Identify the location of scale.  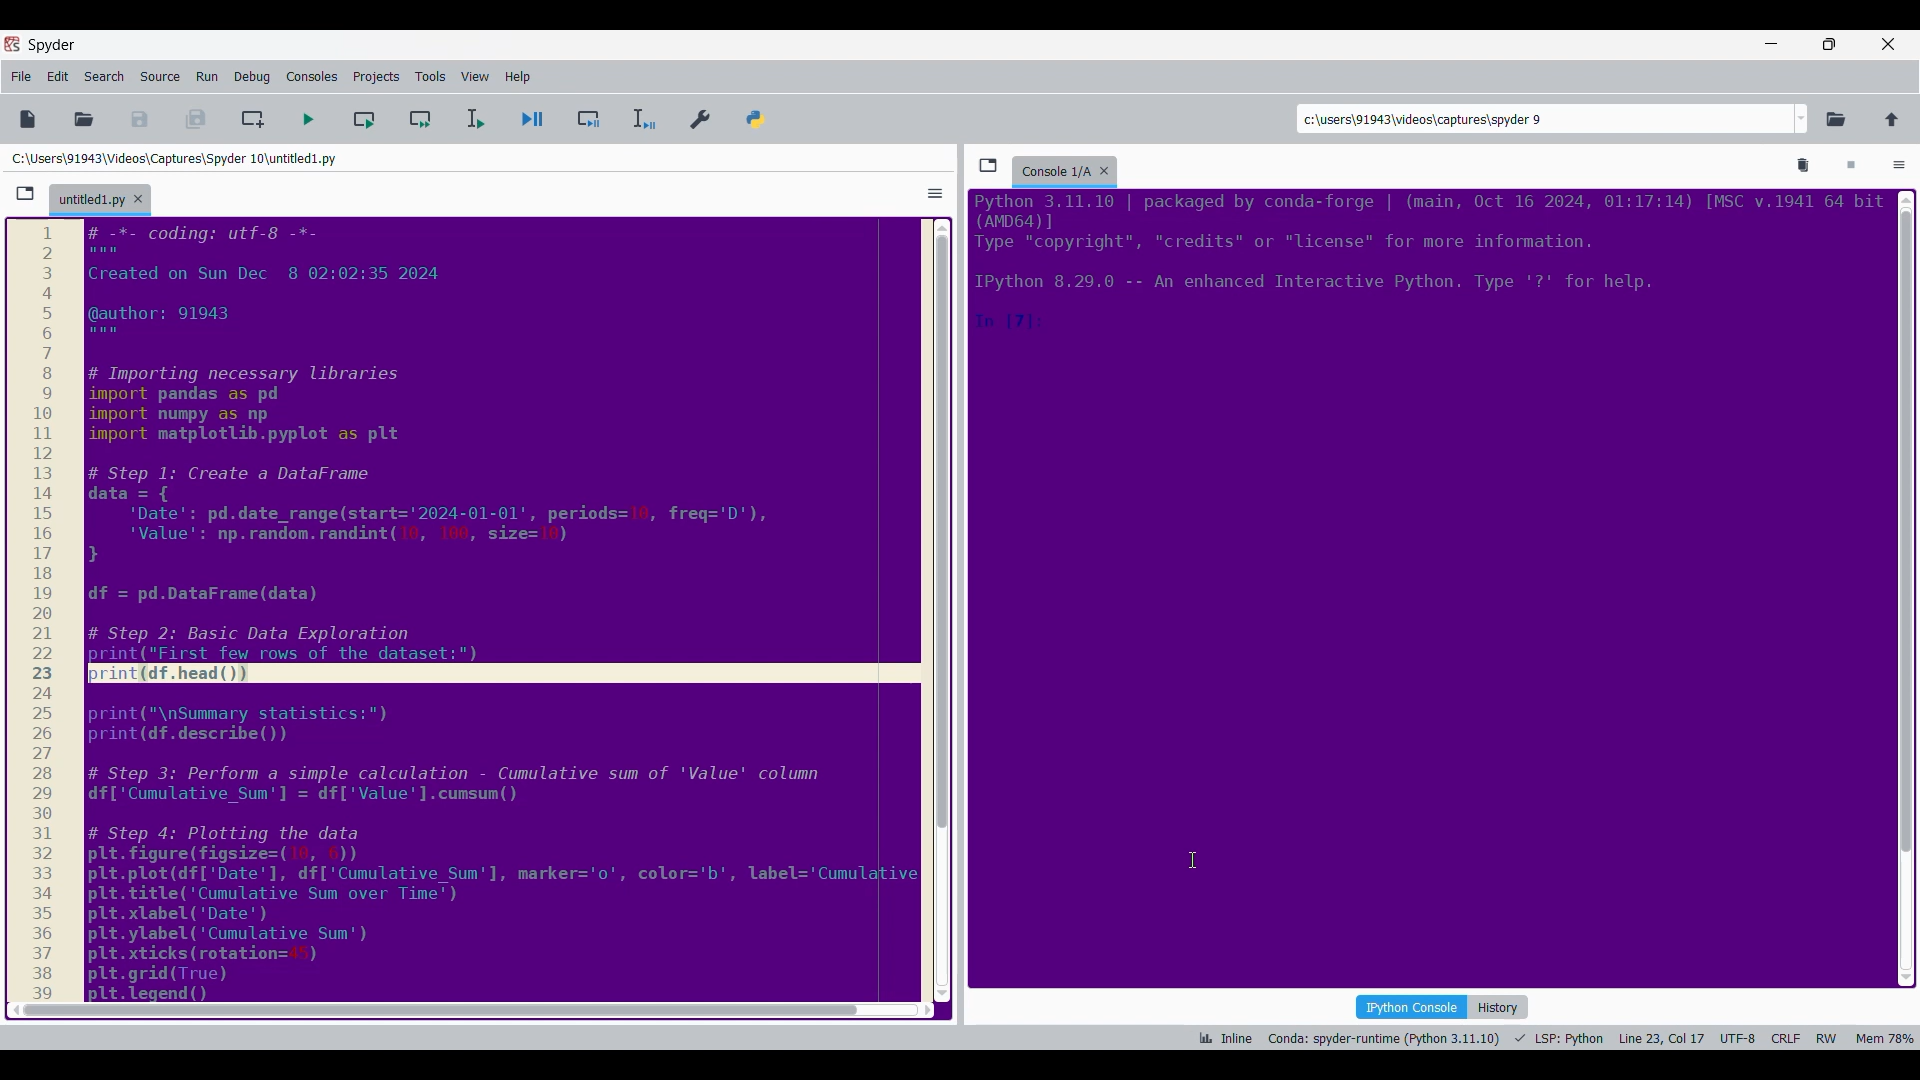
(46, 611).